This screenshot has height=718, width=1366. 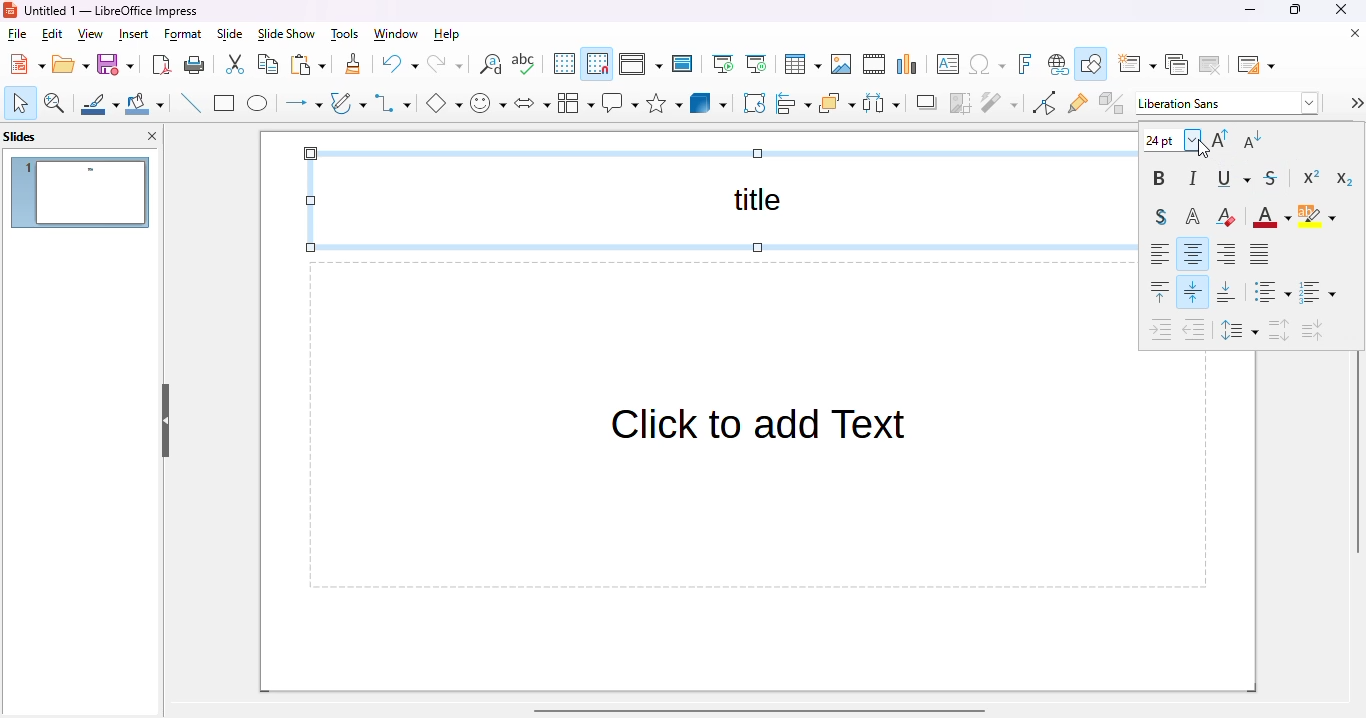 I want to click on crop image, so click(x=960, y=104).